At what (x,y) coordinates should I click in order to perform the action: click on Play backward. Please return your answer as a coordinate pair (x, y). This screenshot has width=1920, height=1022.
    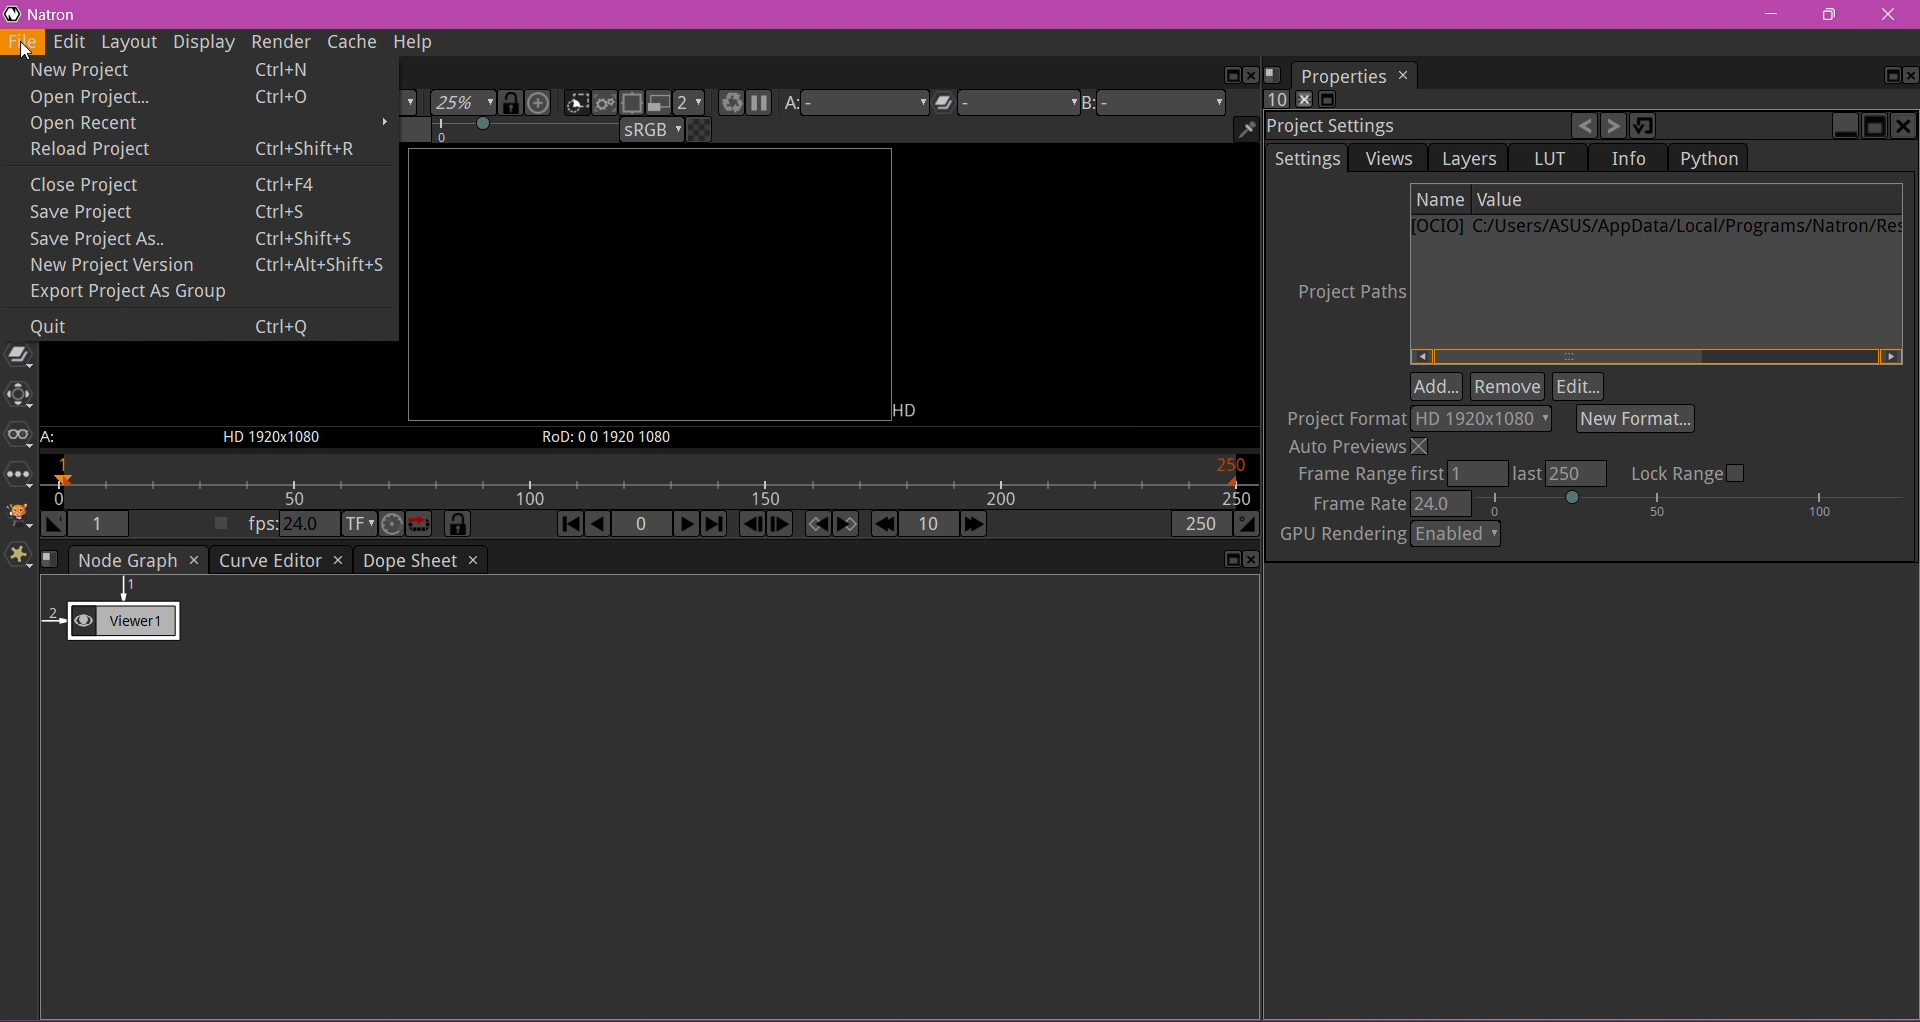
    Looking at the image, I should click on (599, 525).